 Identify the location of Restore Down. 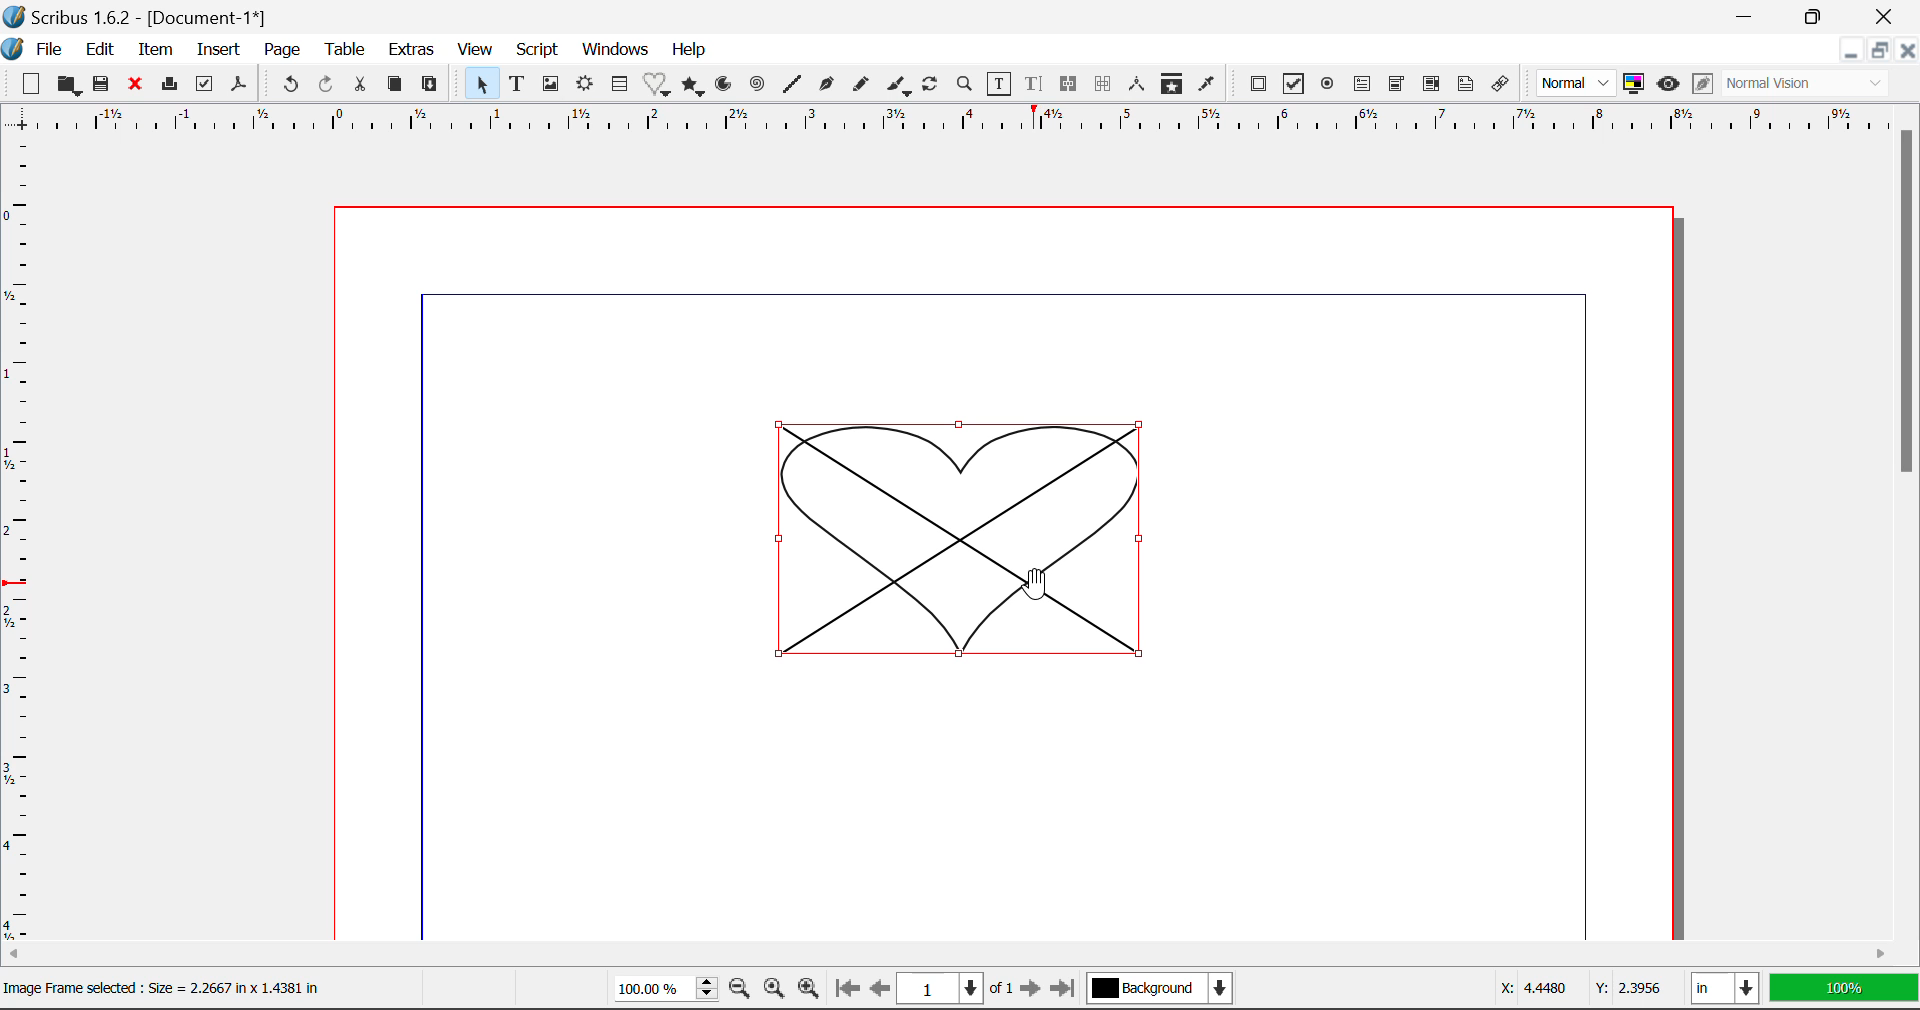
(1853, 53).